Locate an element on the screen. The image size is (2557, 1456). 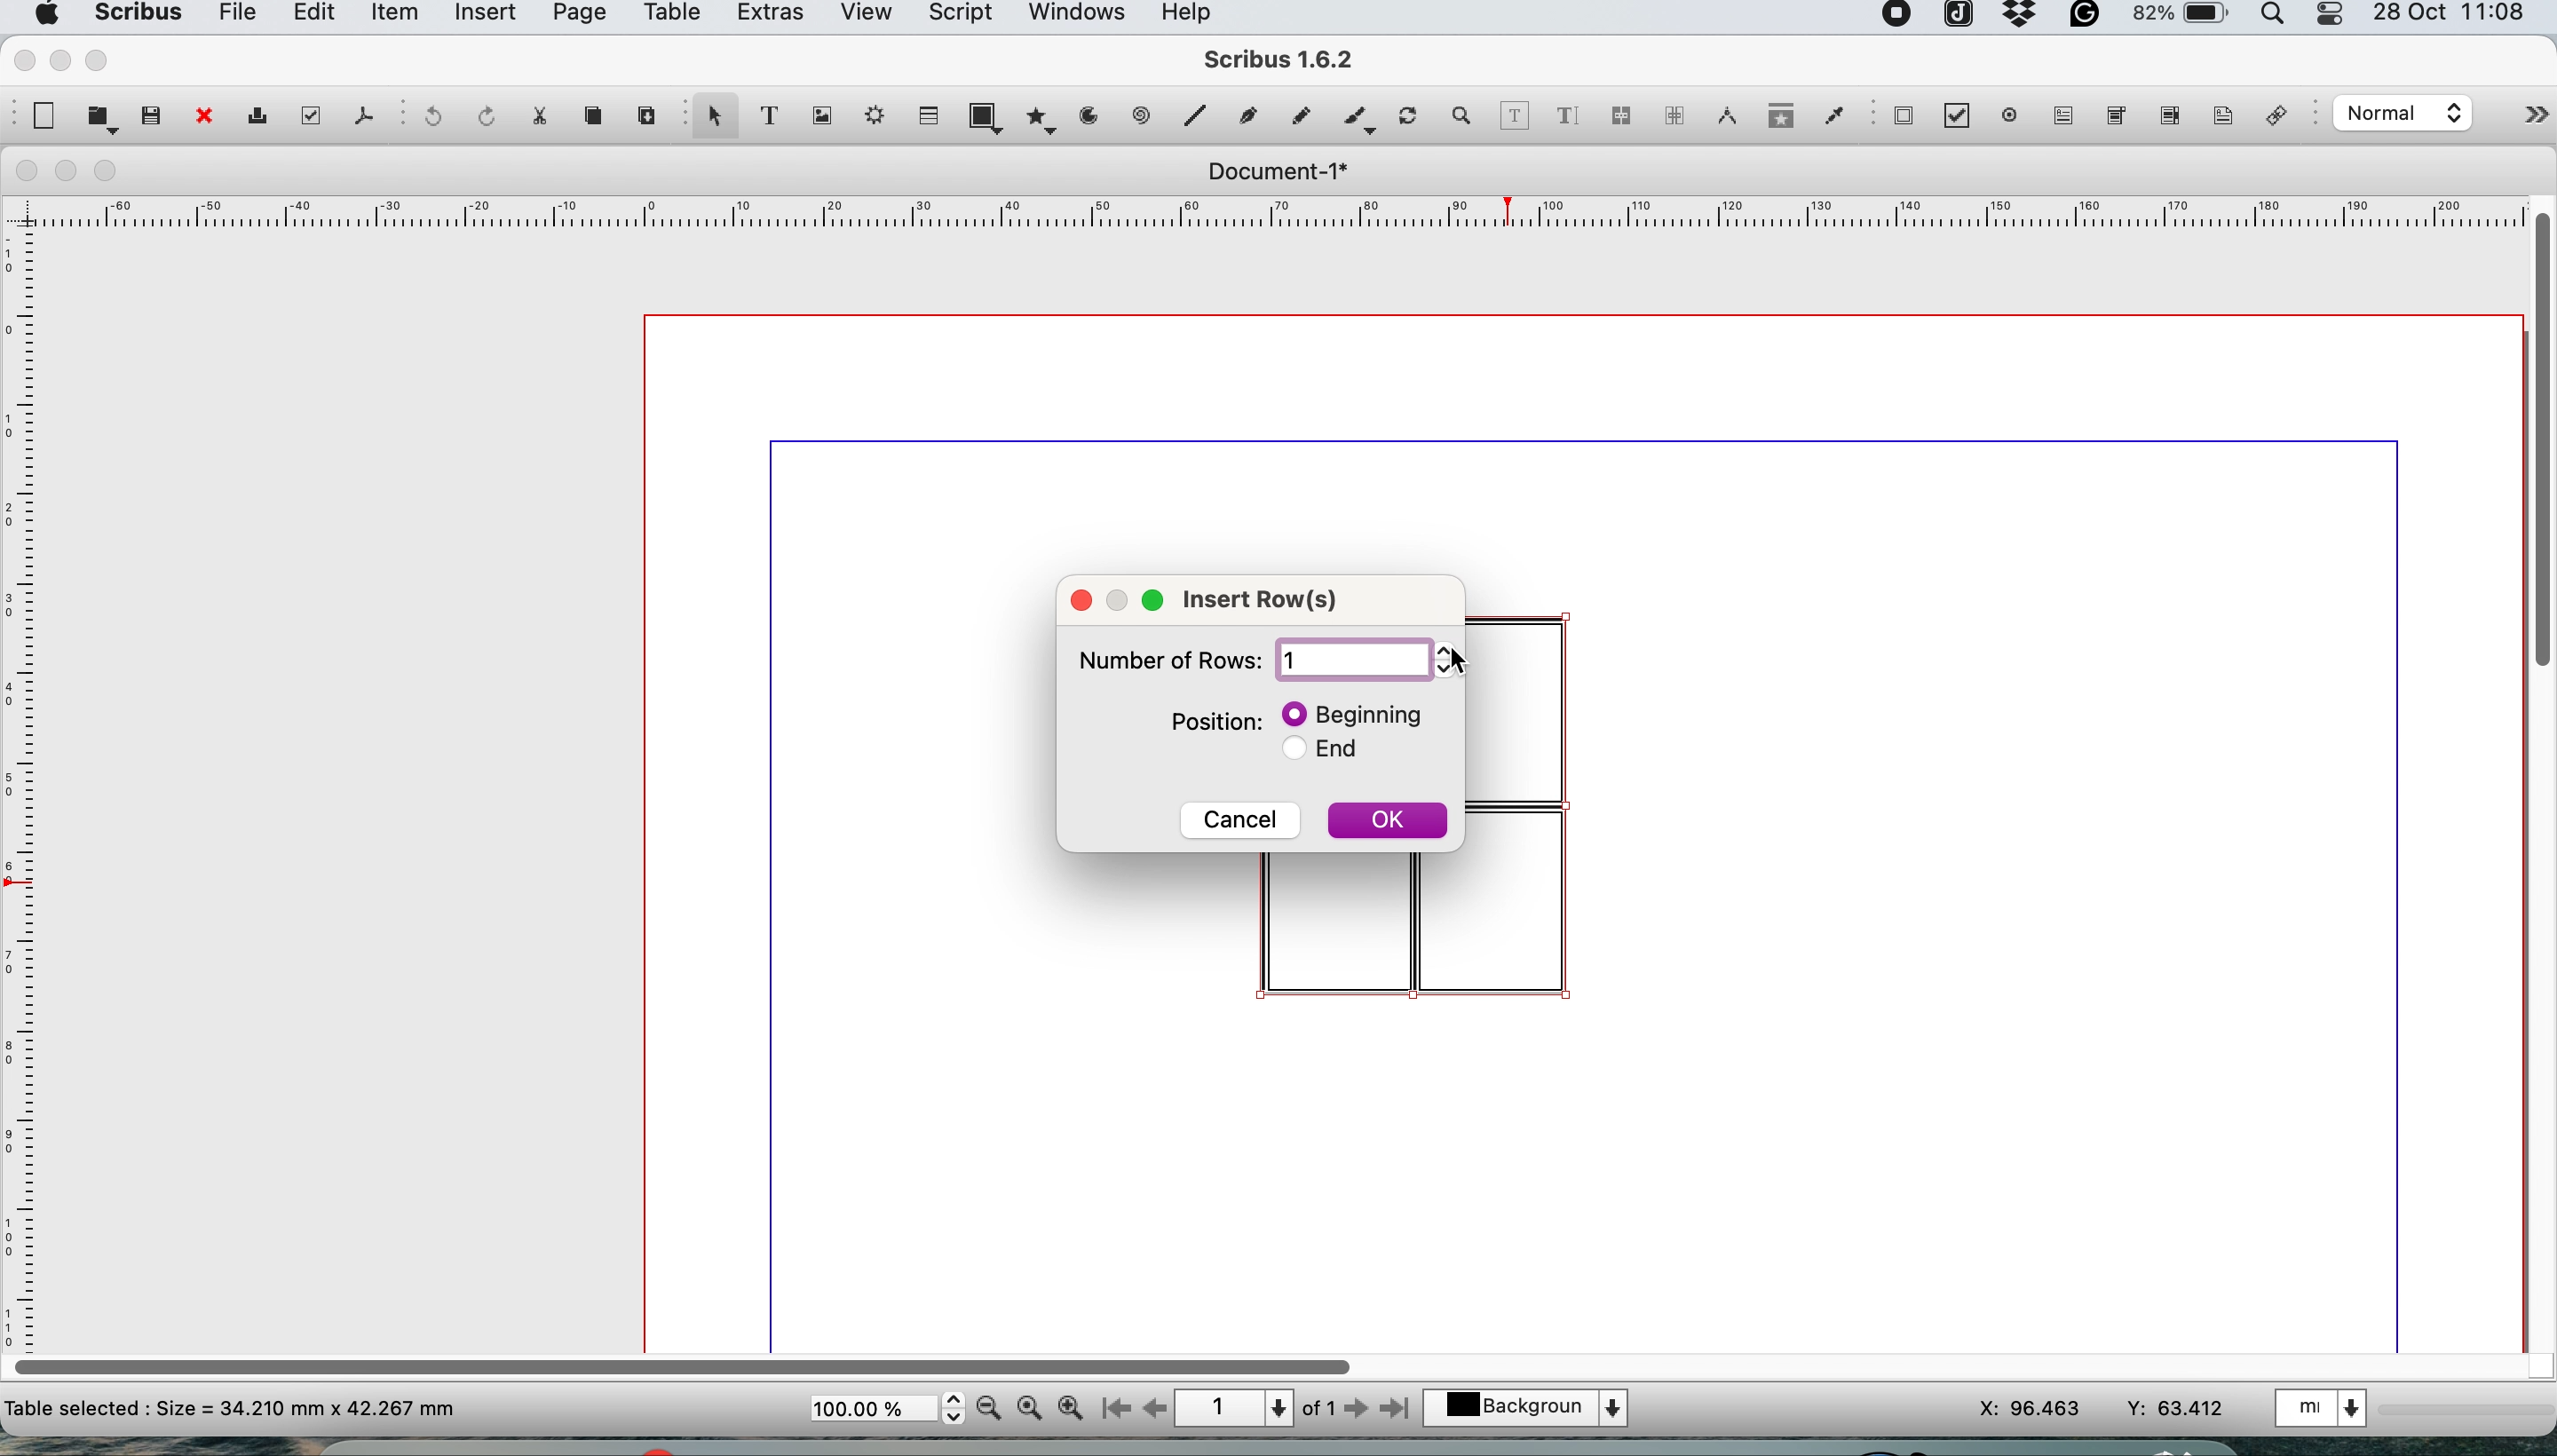
cancel is located at coordinates (1241, 816).